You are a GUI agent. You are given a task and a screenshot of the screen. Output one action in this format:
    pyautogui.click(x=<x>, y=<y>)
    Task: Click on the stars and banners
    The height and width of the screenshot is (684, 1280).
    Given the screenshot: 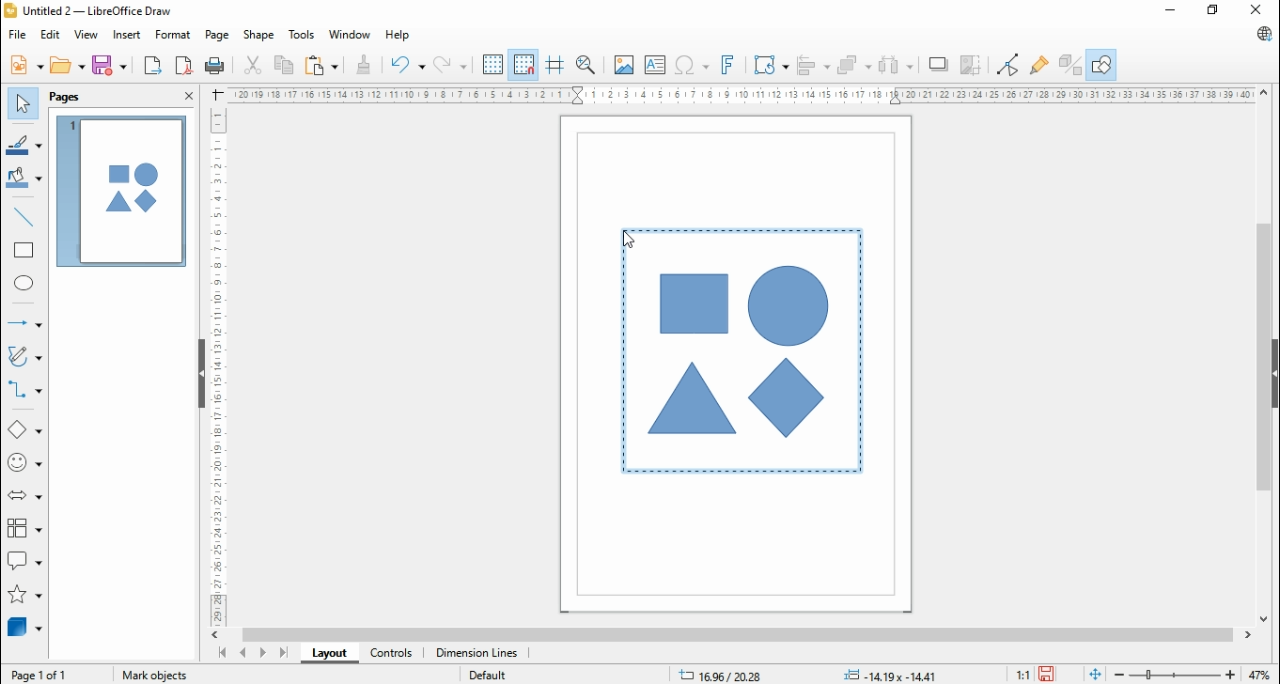 What is the action you would take?
    pyautogui.click(x=26, y=594)
    